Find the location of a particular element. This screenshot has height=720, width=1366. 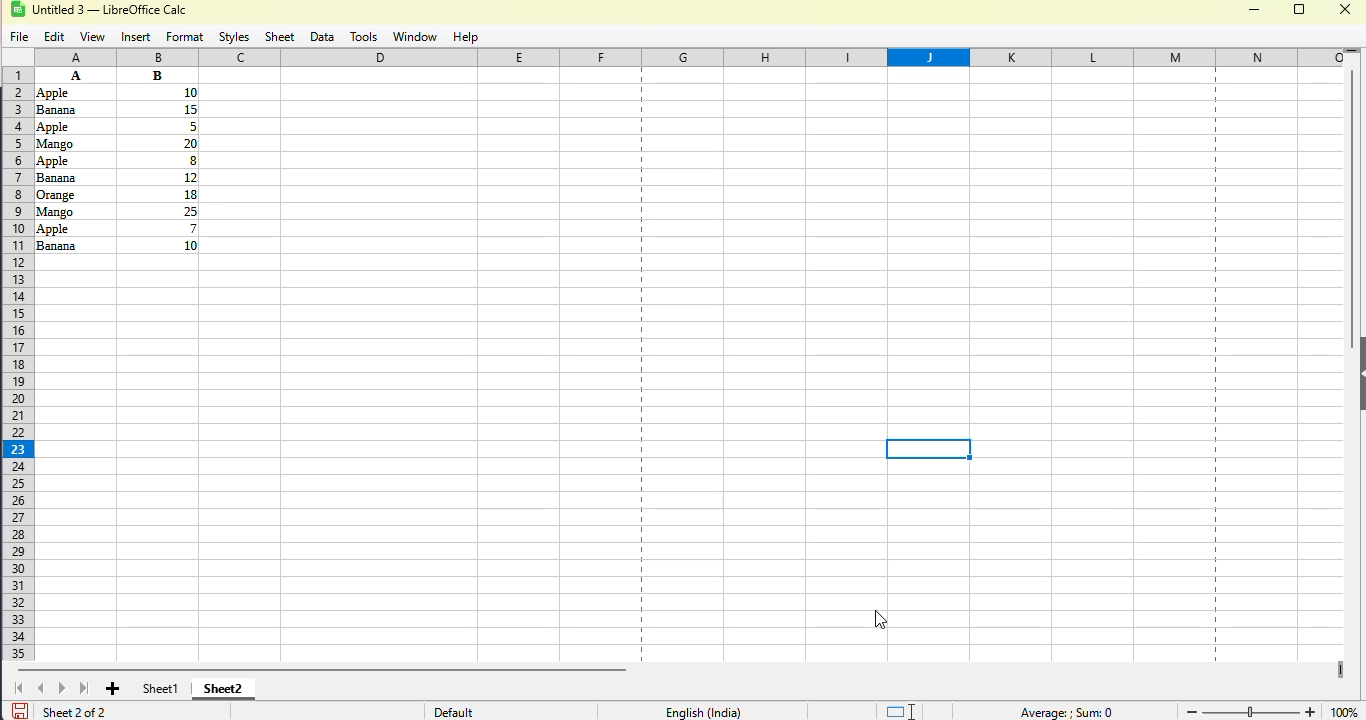

scroll to first sheet is located at coordinates (19, 688).